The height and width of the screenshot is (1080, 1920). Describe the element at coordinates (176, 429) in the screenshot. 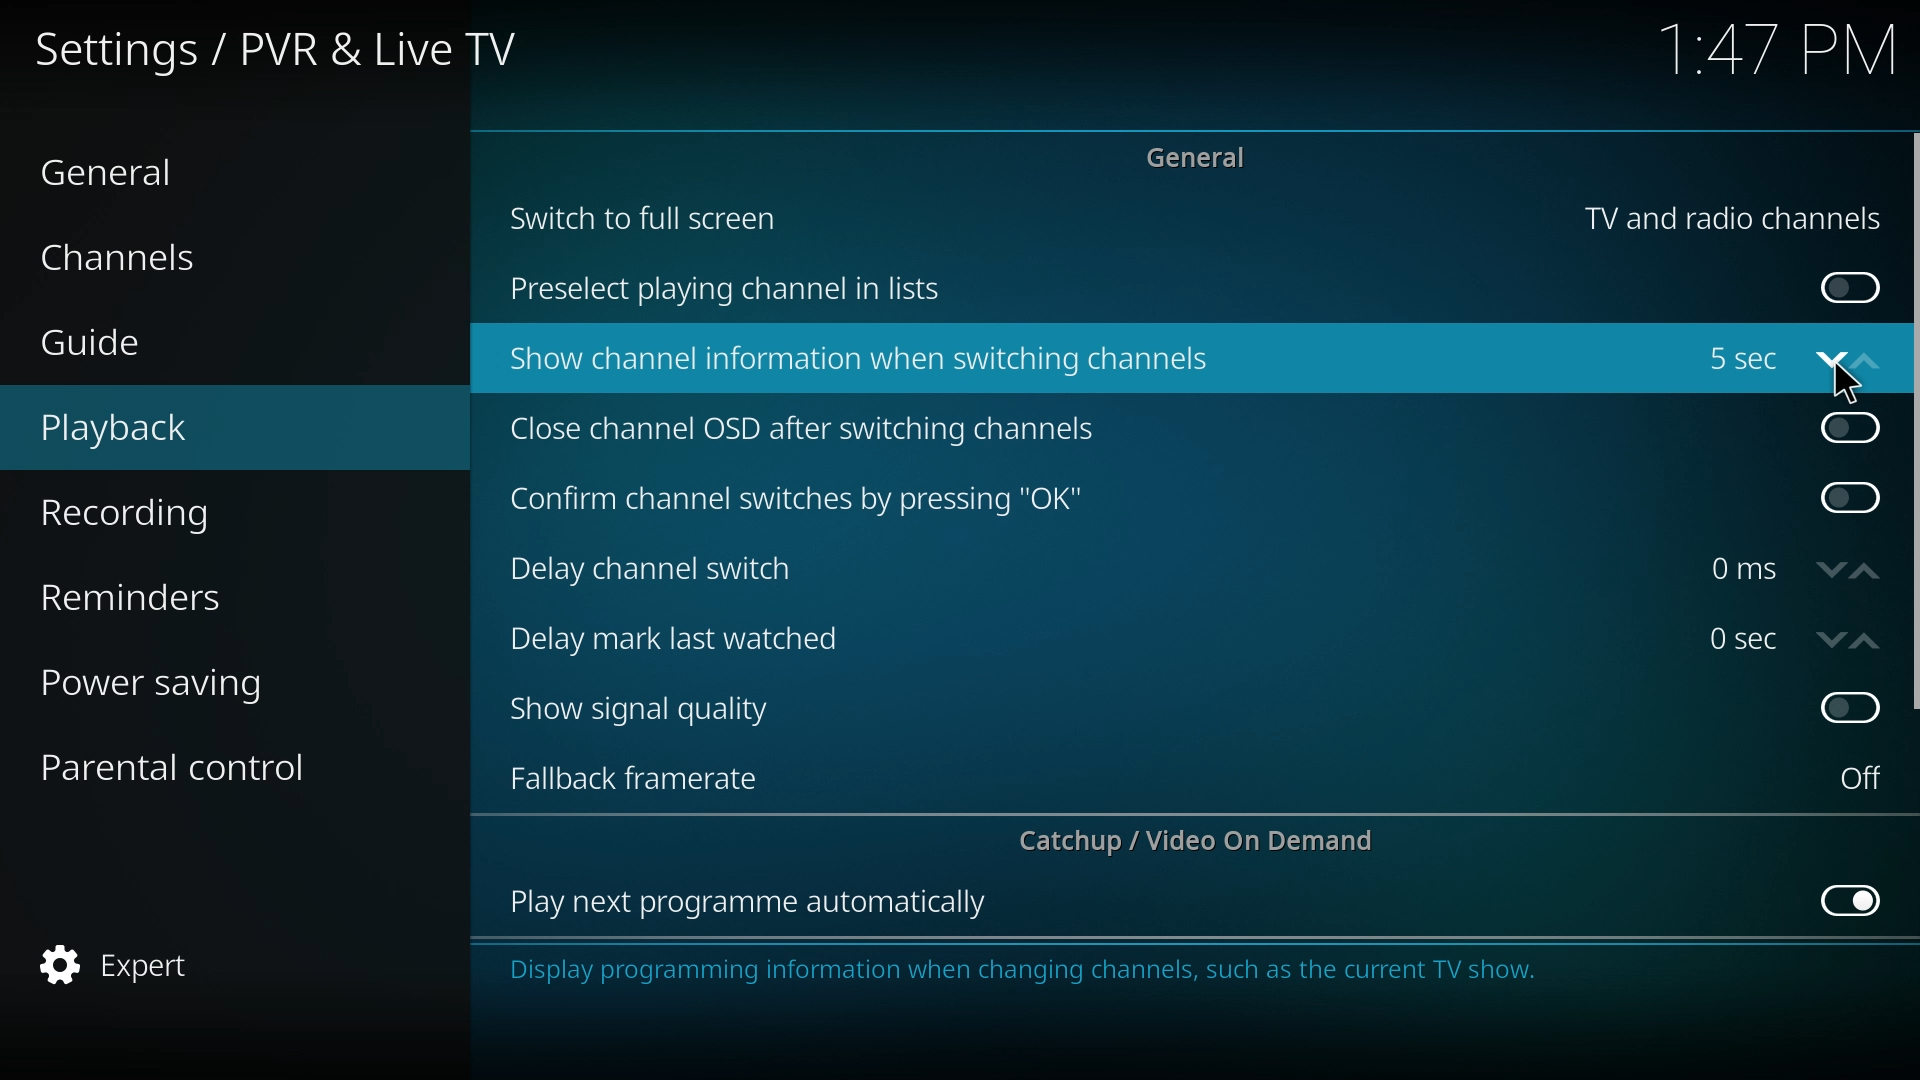

I see `playback` at that location.